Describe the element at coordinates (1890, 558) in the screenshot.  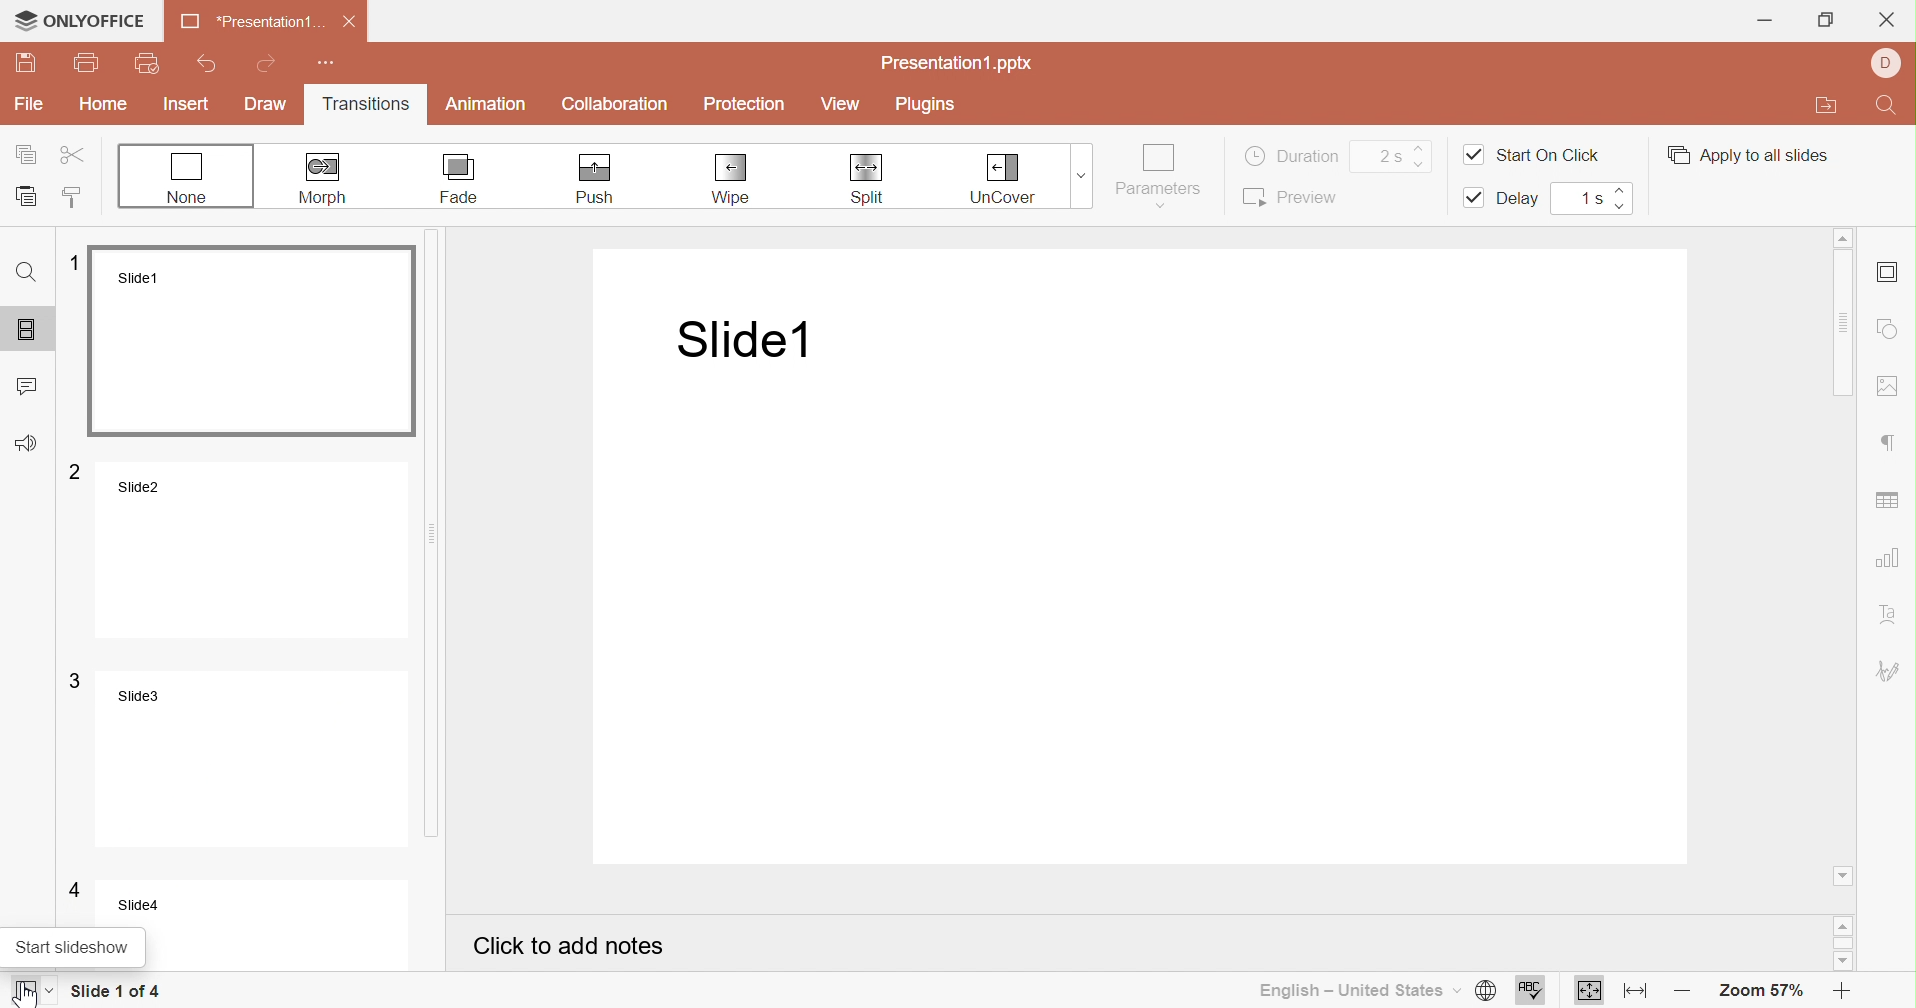
I see `Insert chart` at that location.